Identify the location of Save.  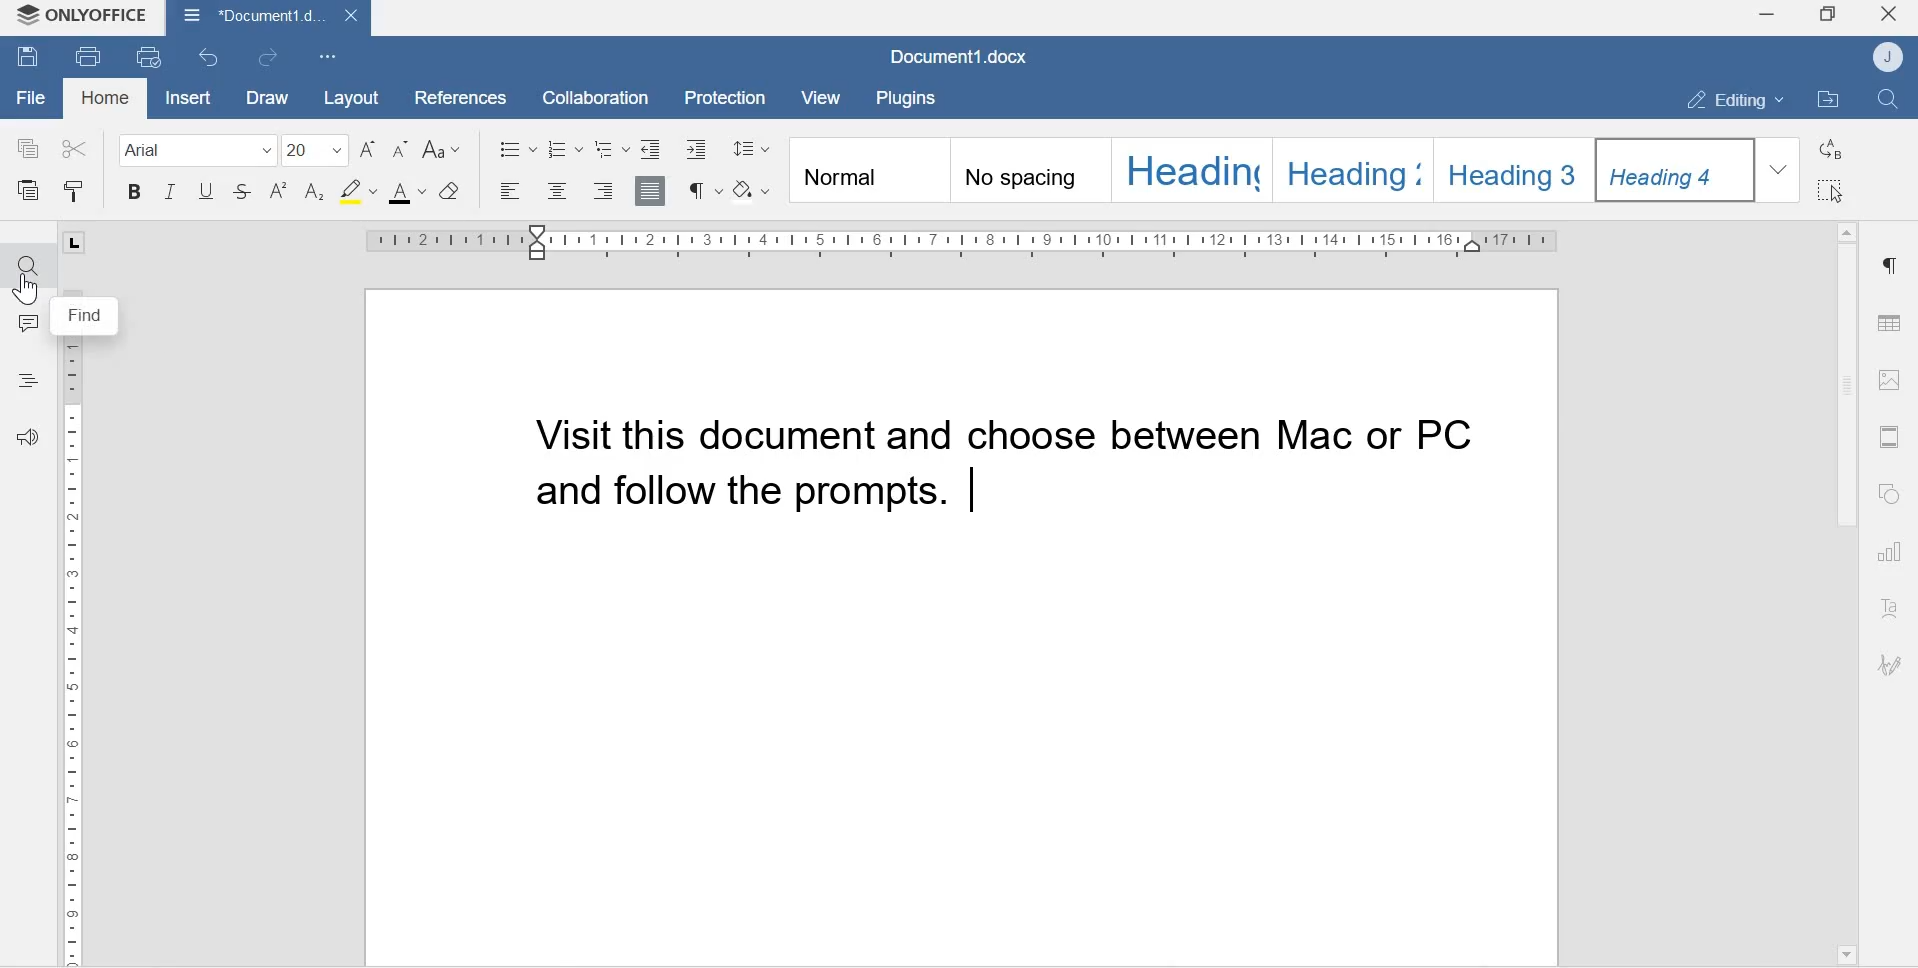
(28, 59).